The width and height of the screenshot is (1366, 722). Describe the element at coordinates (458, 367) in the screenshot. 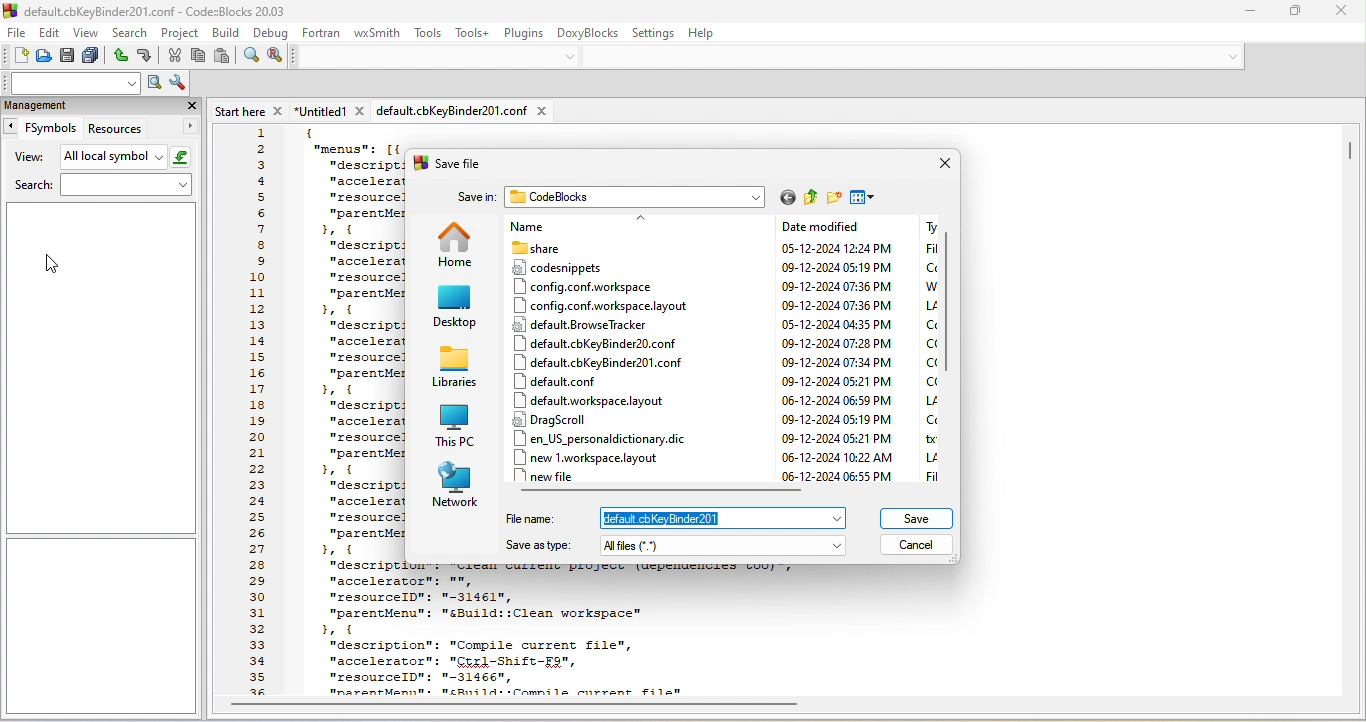

I see `libraries` at that location.